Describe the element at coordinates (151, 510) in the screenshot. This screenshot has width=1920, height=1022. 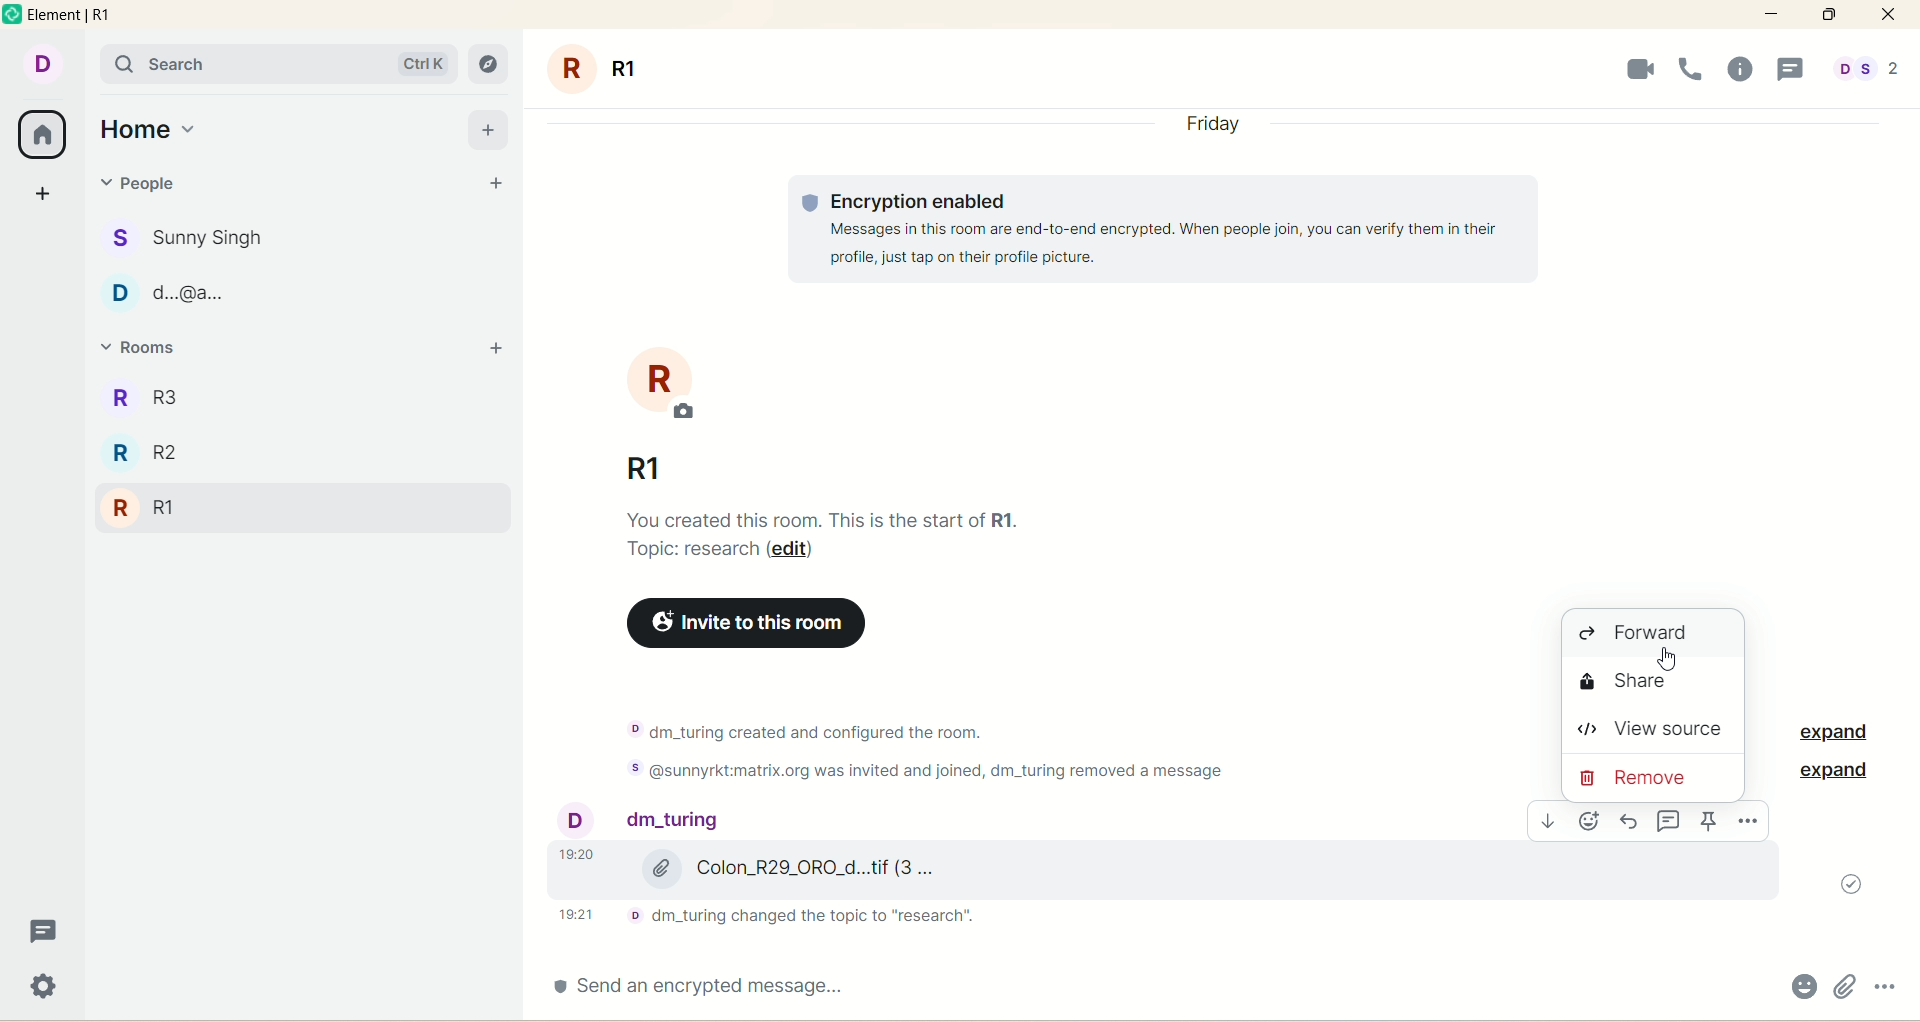
I see `R1` at that location.